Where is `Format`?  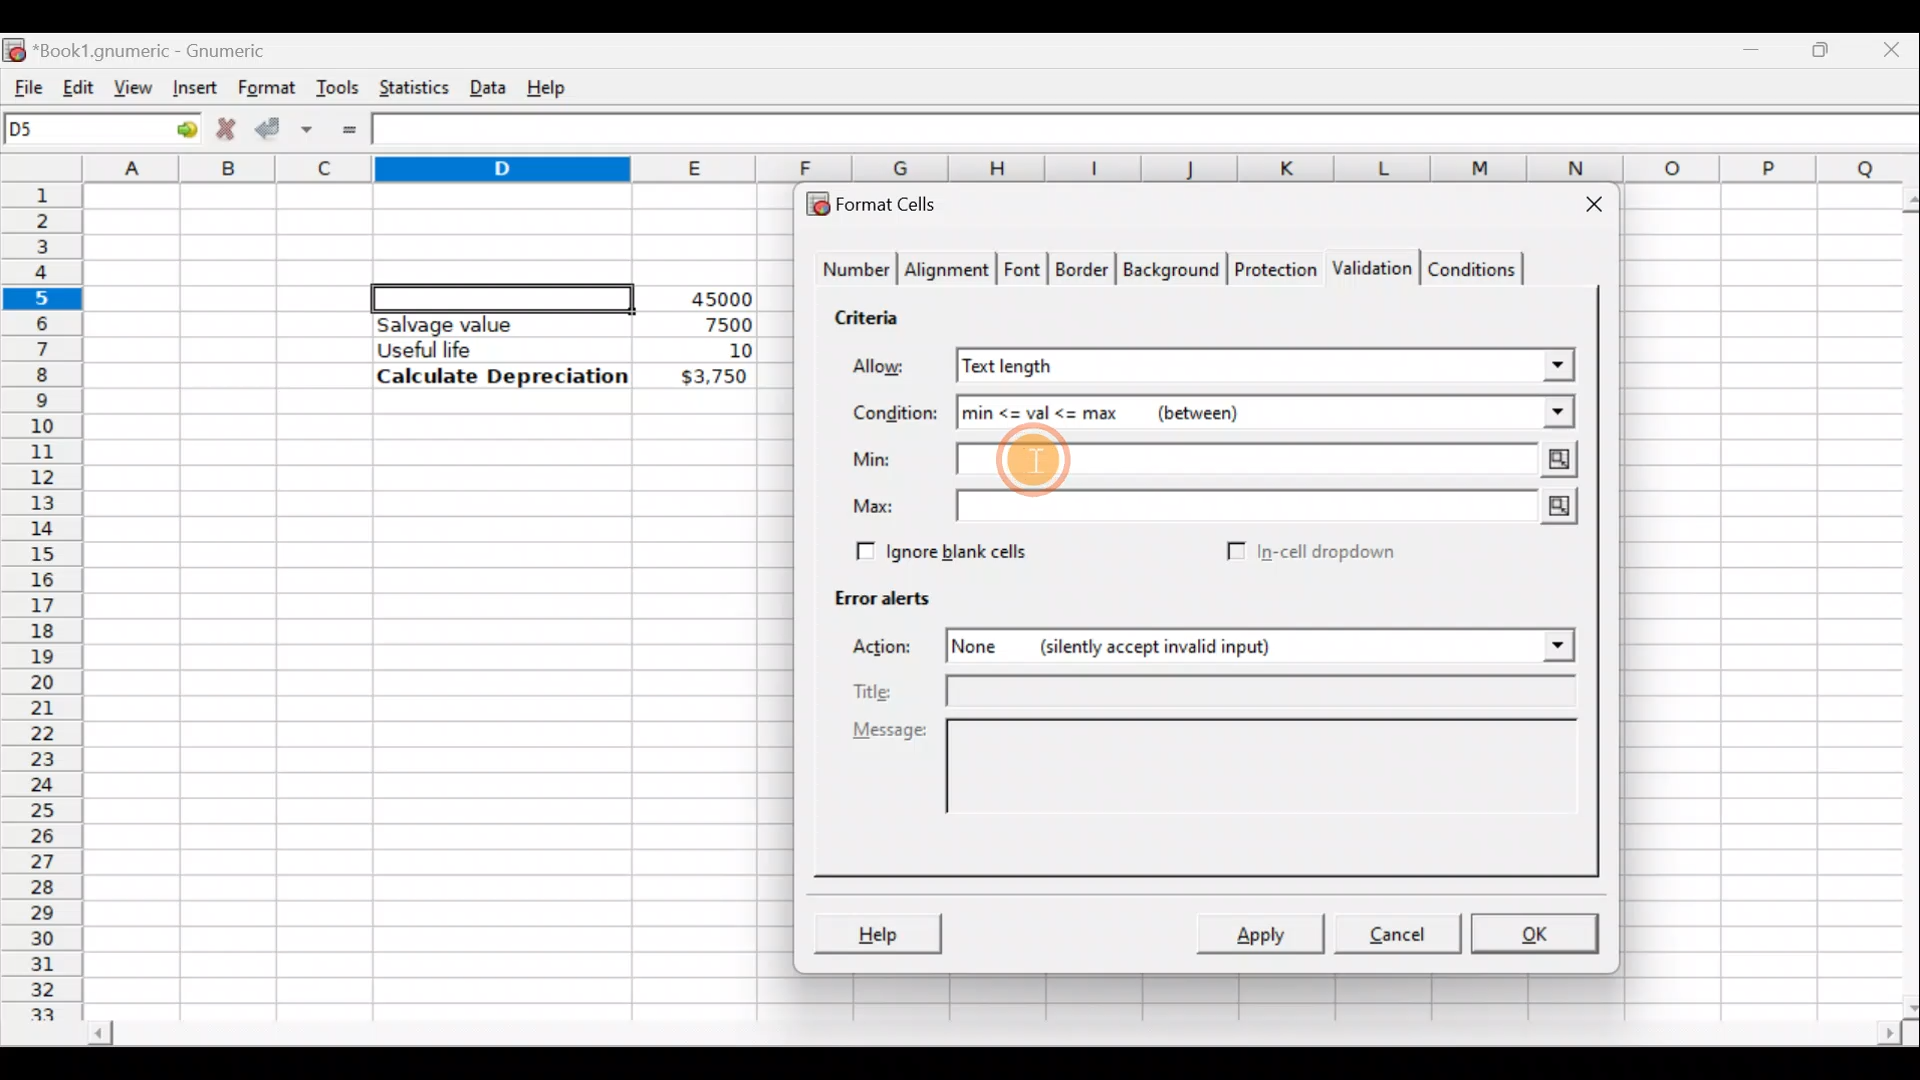
Format is located at coordinates (265, 88).